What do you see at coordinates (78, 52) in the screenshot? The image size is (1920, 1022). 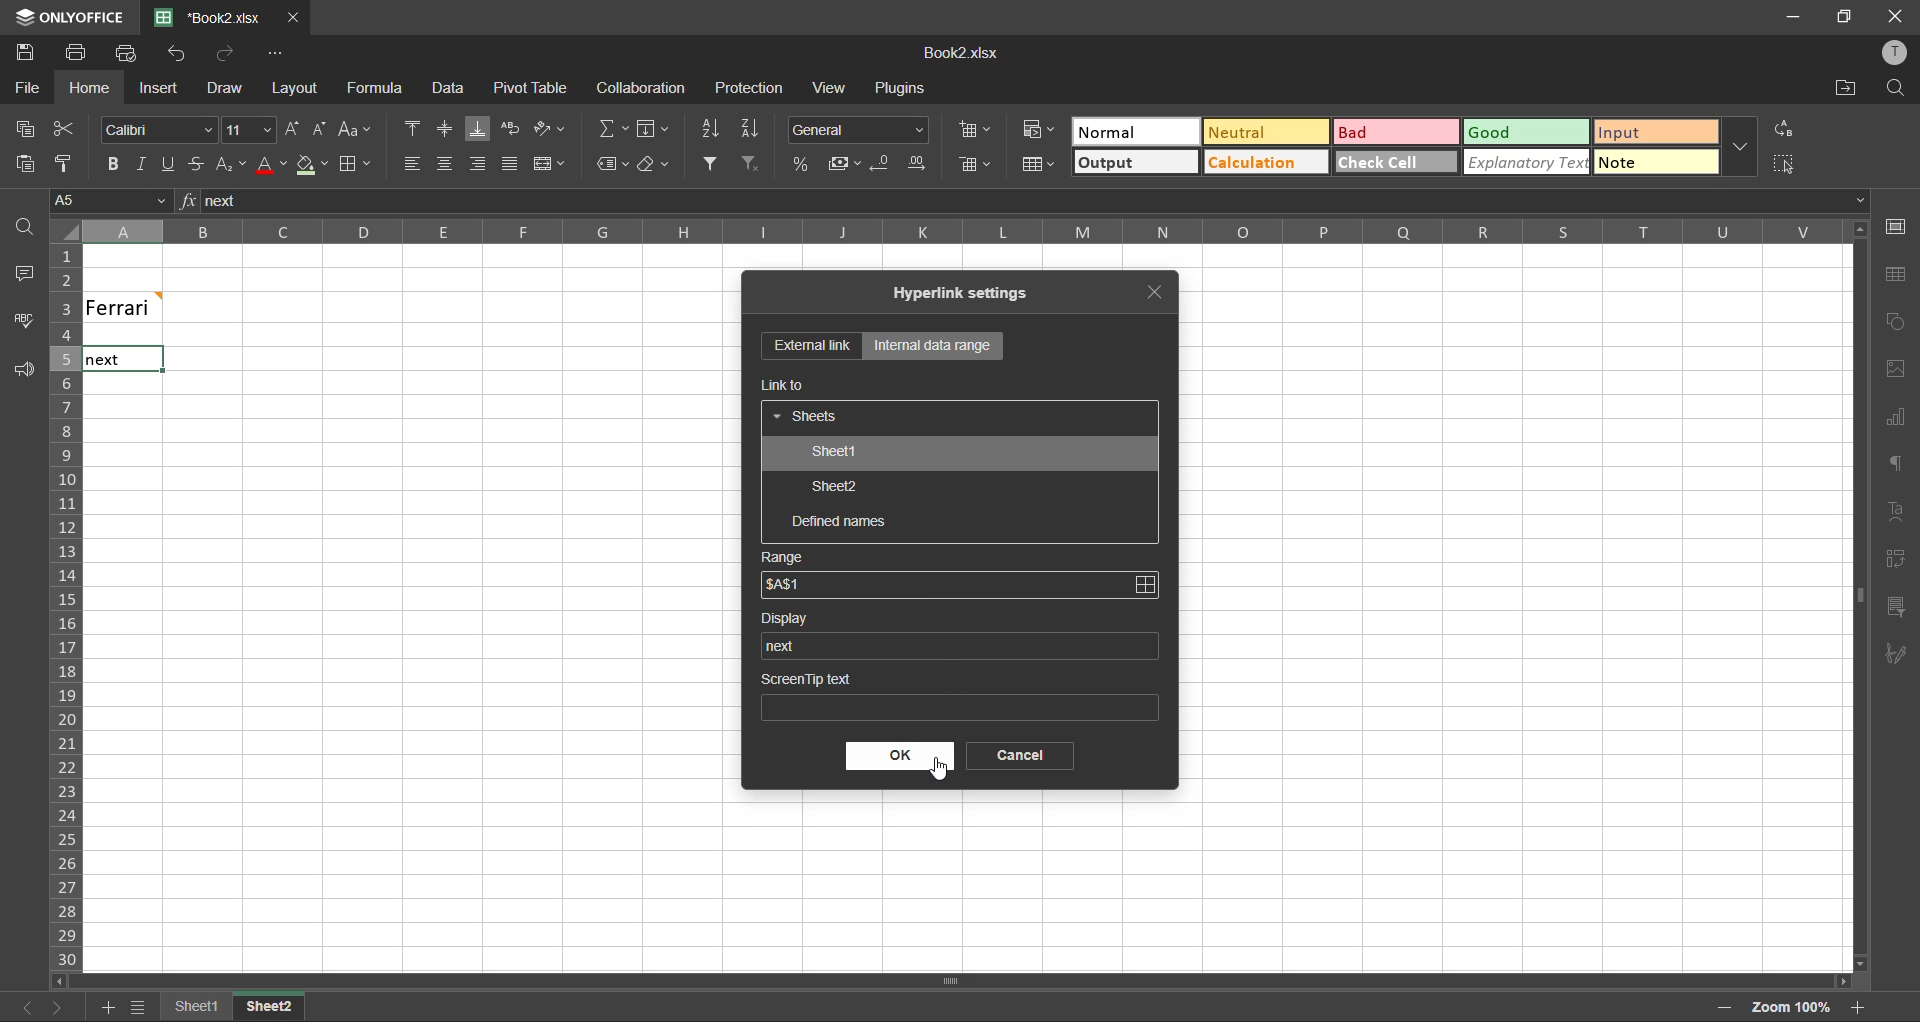 I see `print` at bounding box center [78, 52].